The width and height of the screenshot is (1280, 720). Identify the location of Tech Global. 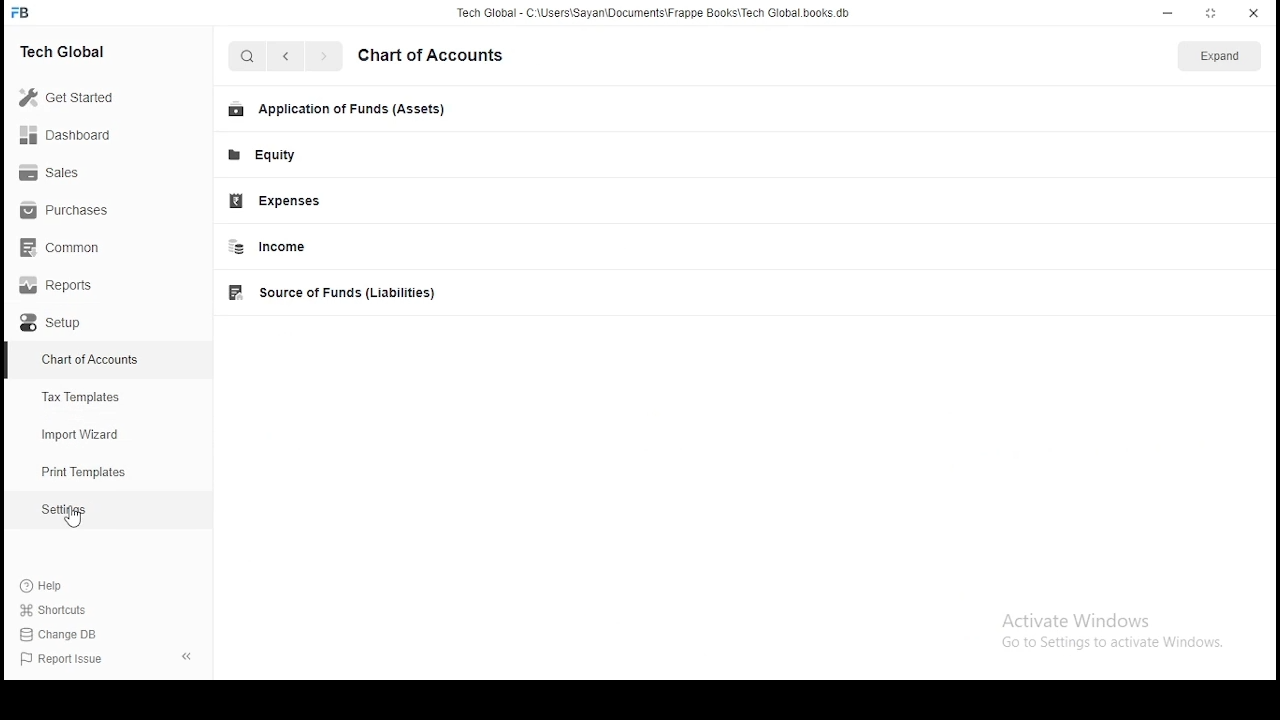
(85, 50).